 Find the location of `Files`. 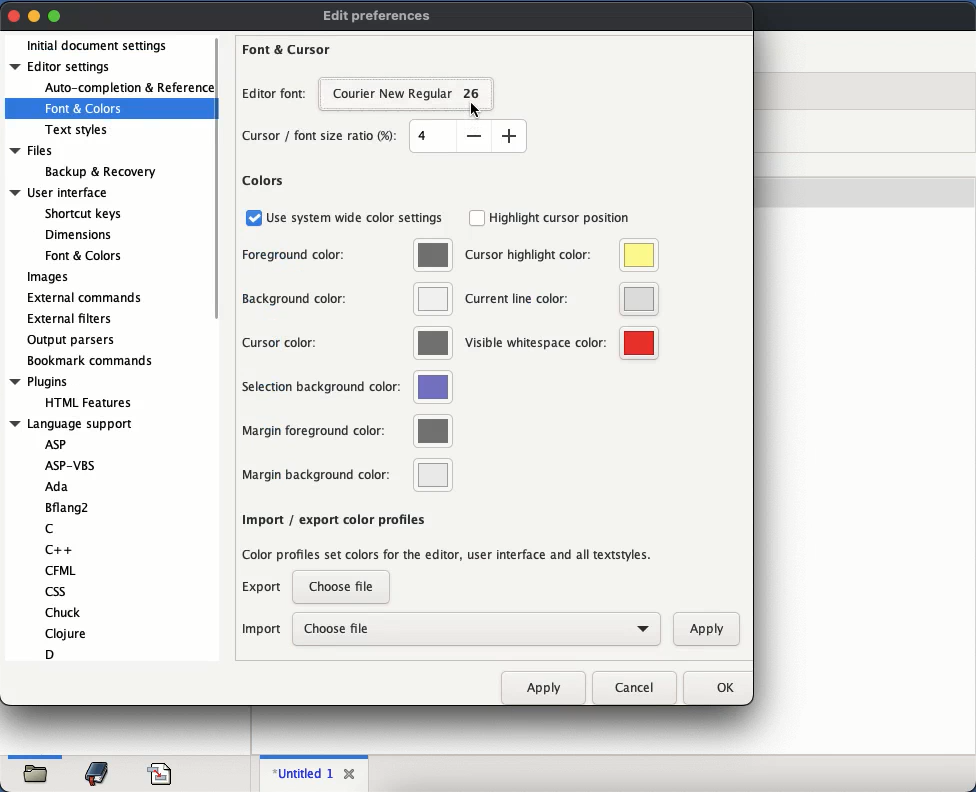

Files is located at coordinates (32, 150).